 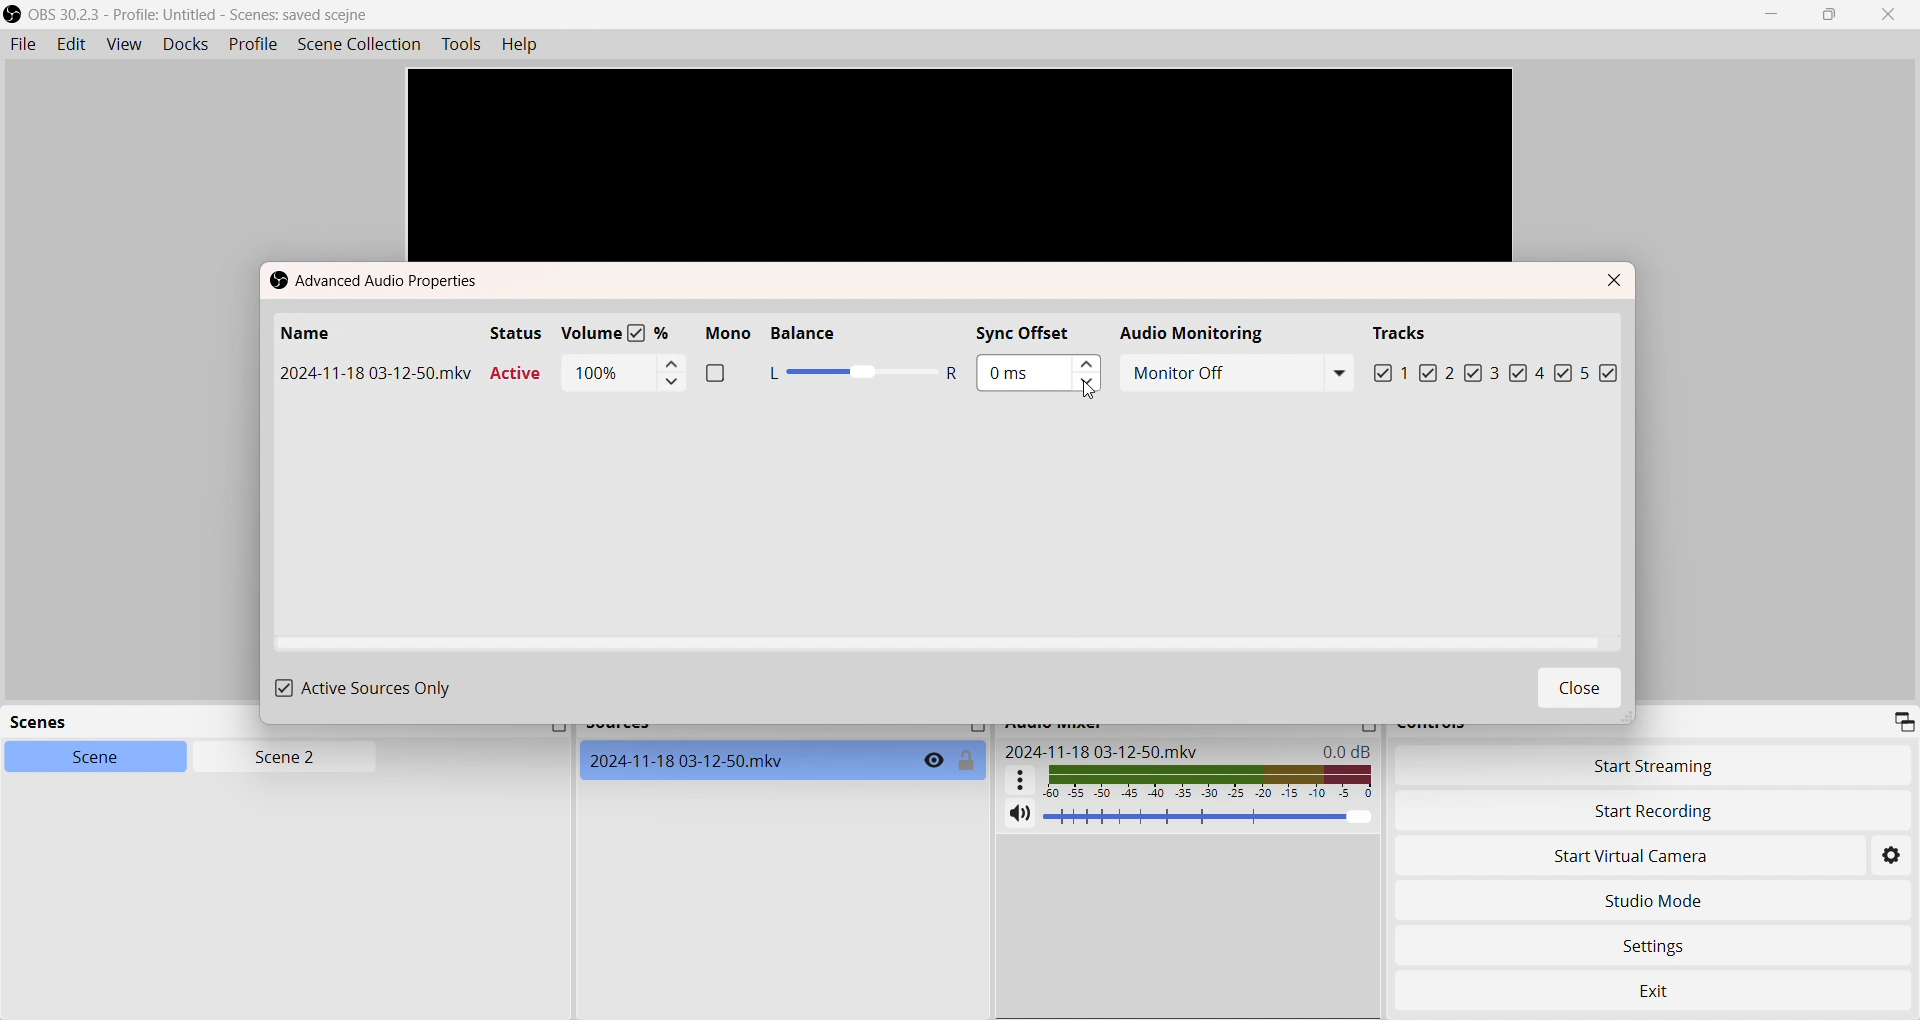 I want to click on Decrement, so click(x=670, y=385).